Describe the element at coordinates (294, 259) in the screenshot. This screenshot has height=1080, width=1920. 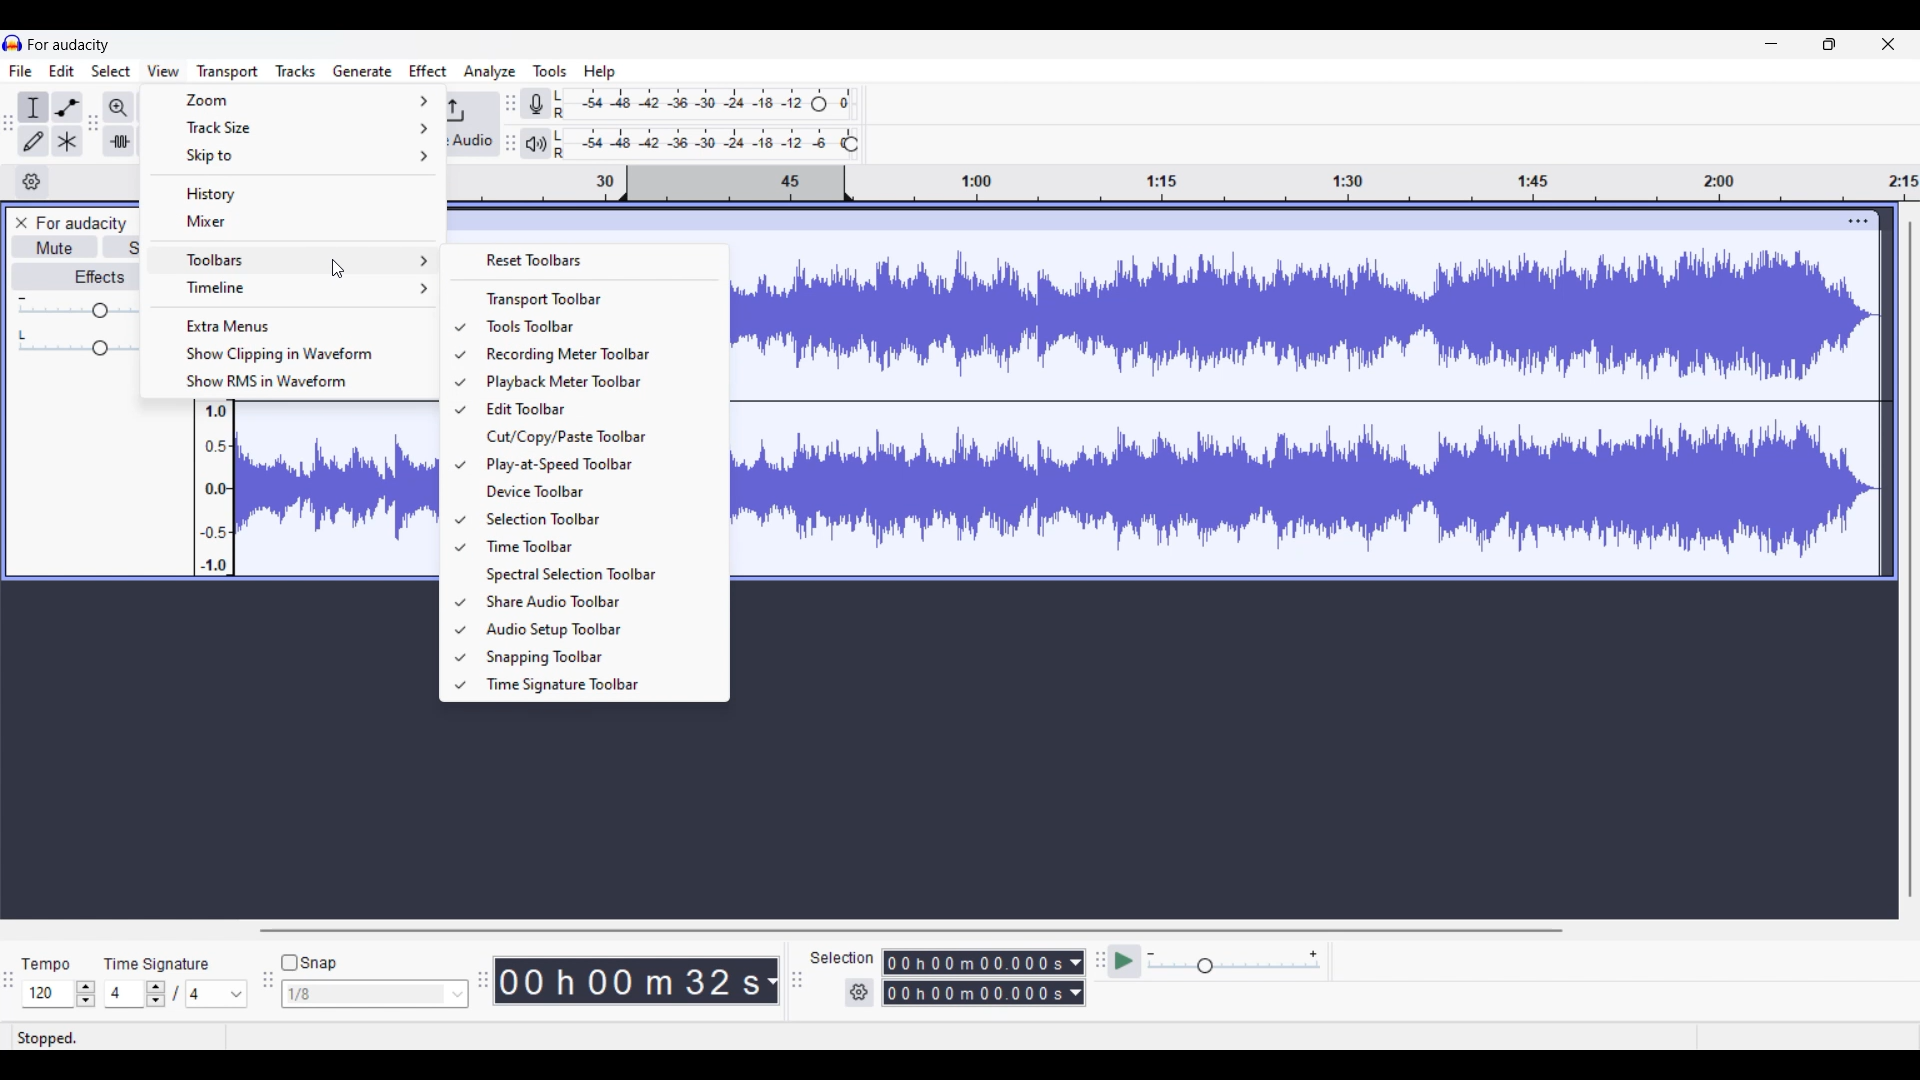
I see `Toolbar options` at that location.